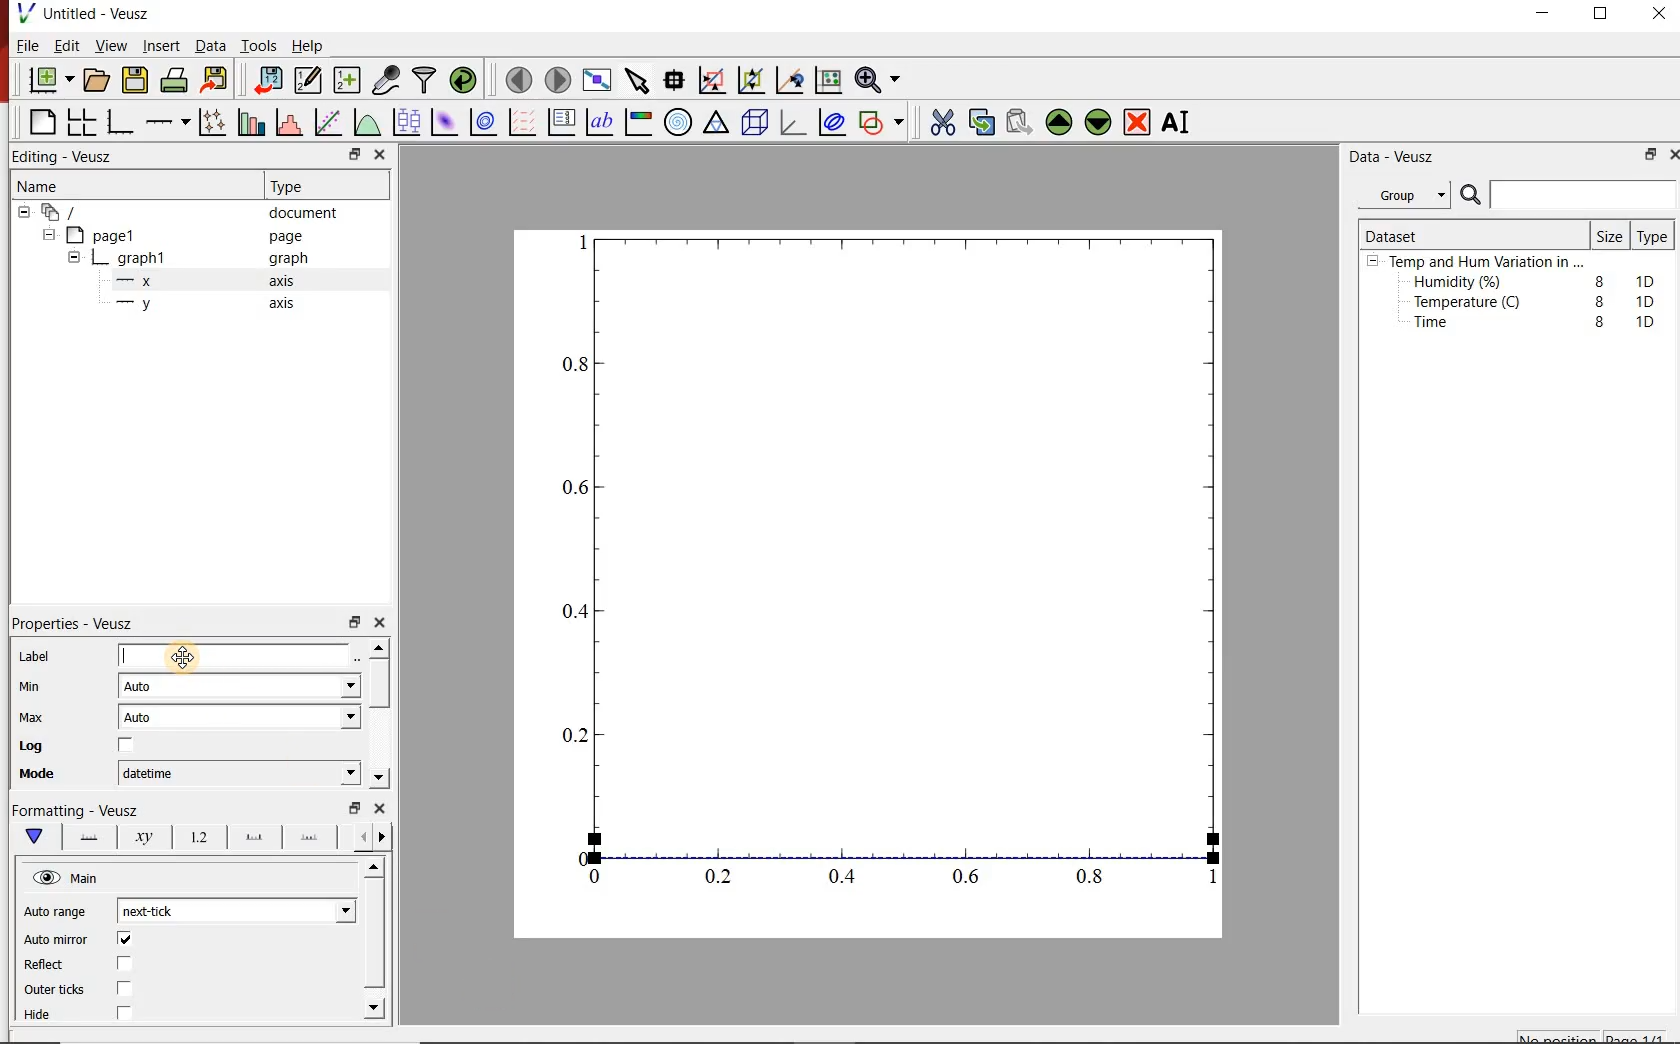  I want to click on hide sub menu, so click(1373, 264).